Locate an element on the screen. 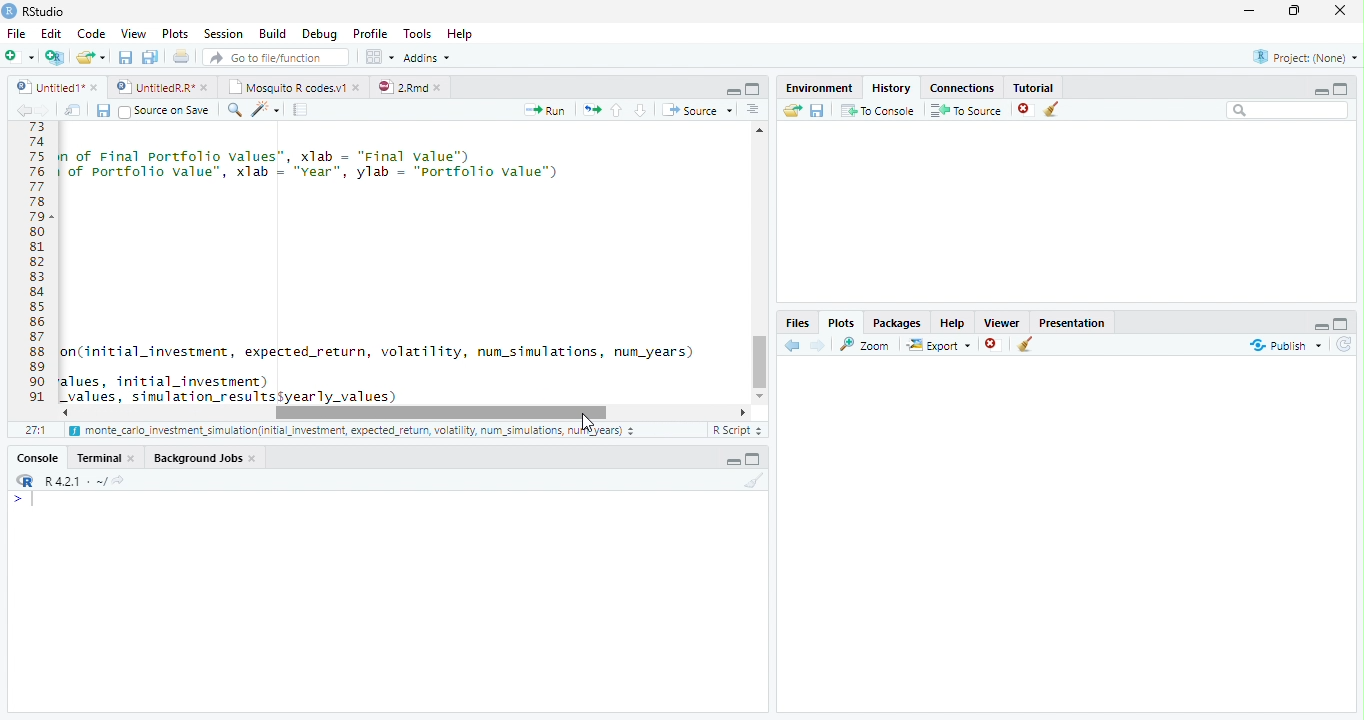  Plots is located at coordinates (841, 322).